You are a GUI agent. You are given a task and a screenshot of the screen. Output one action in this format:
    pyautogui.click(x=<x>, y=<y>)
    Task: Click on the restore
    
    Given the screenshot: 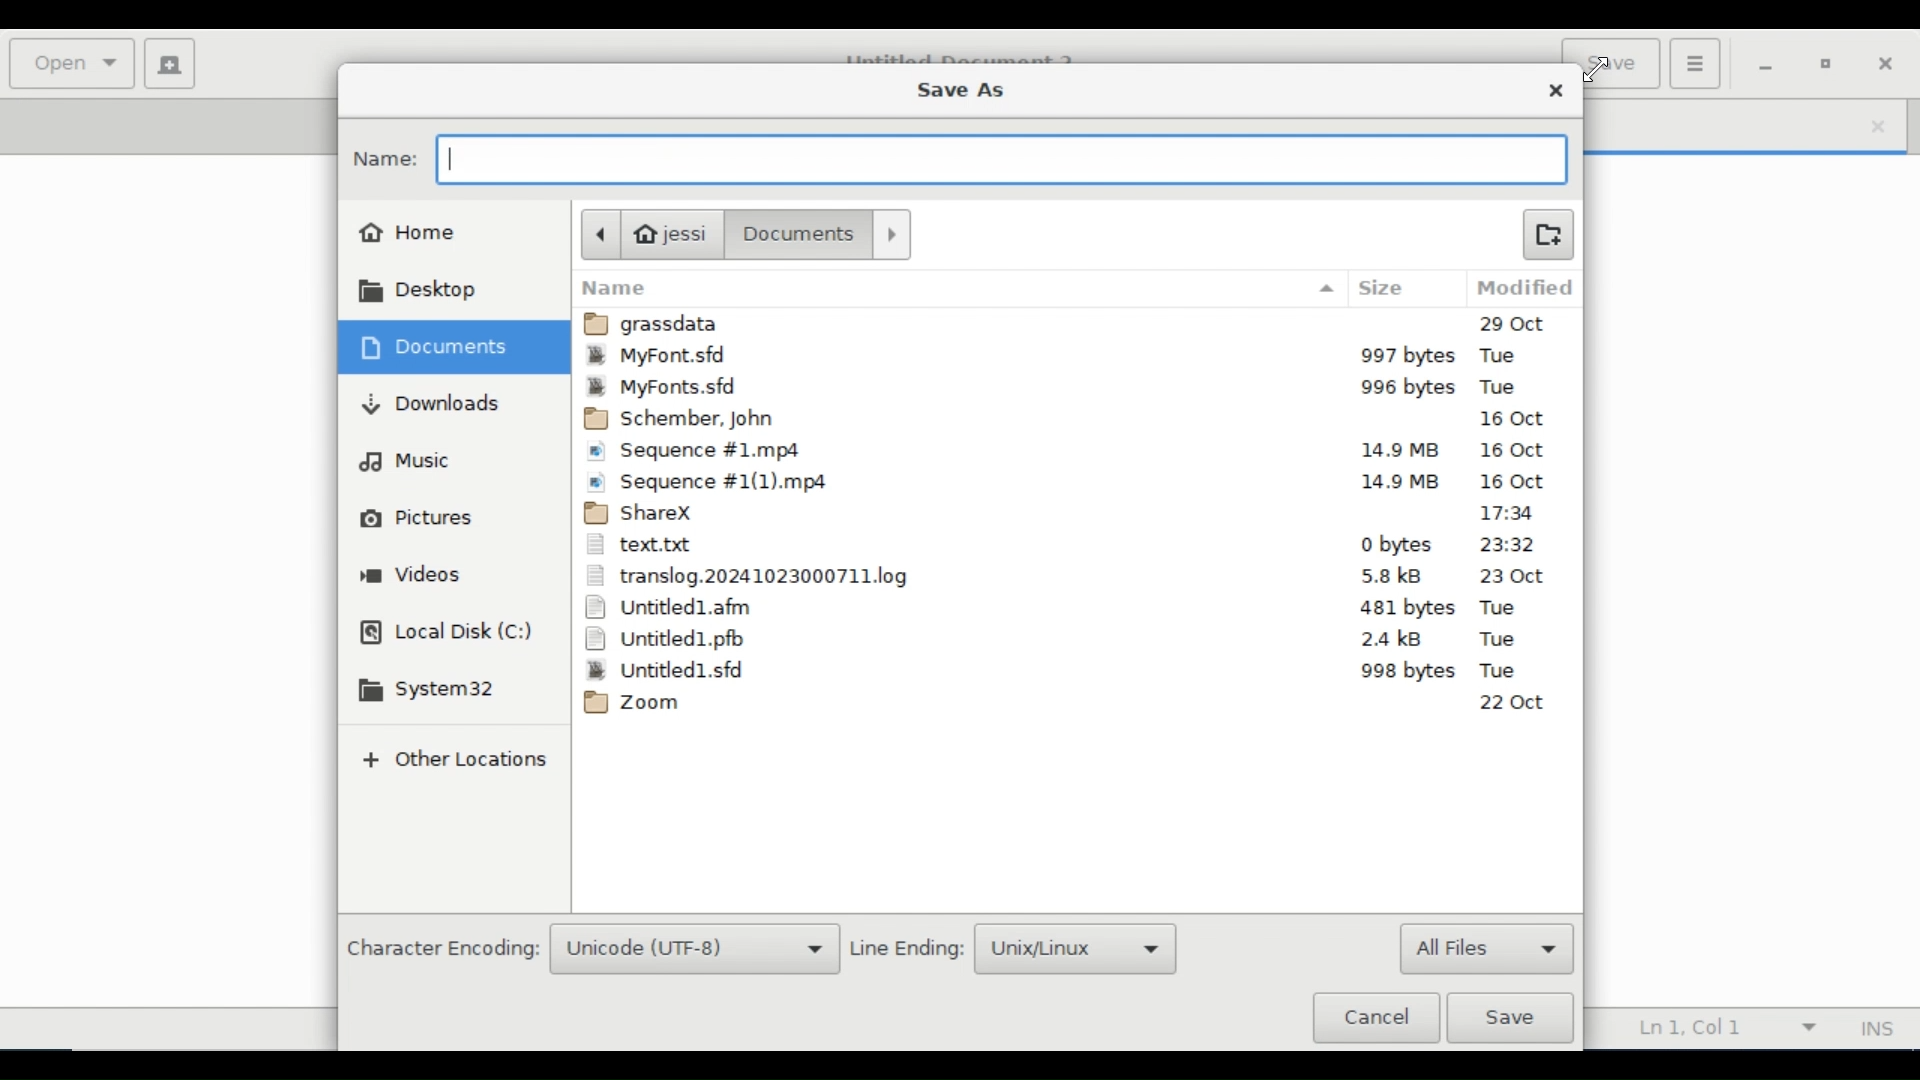 What is the action you would take?
    pyautogui.click(x=1828, y=65)
    